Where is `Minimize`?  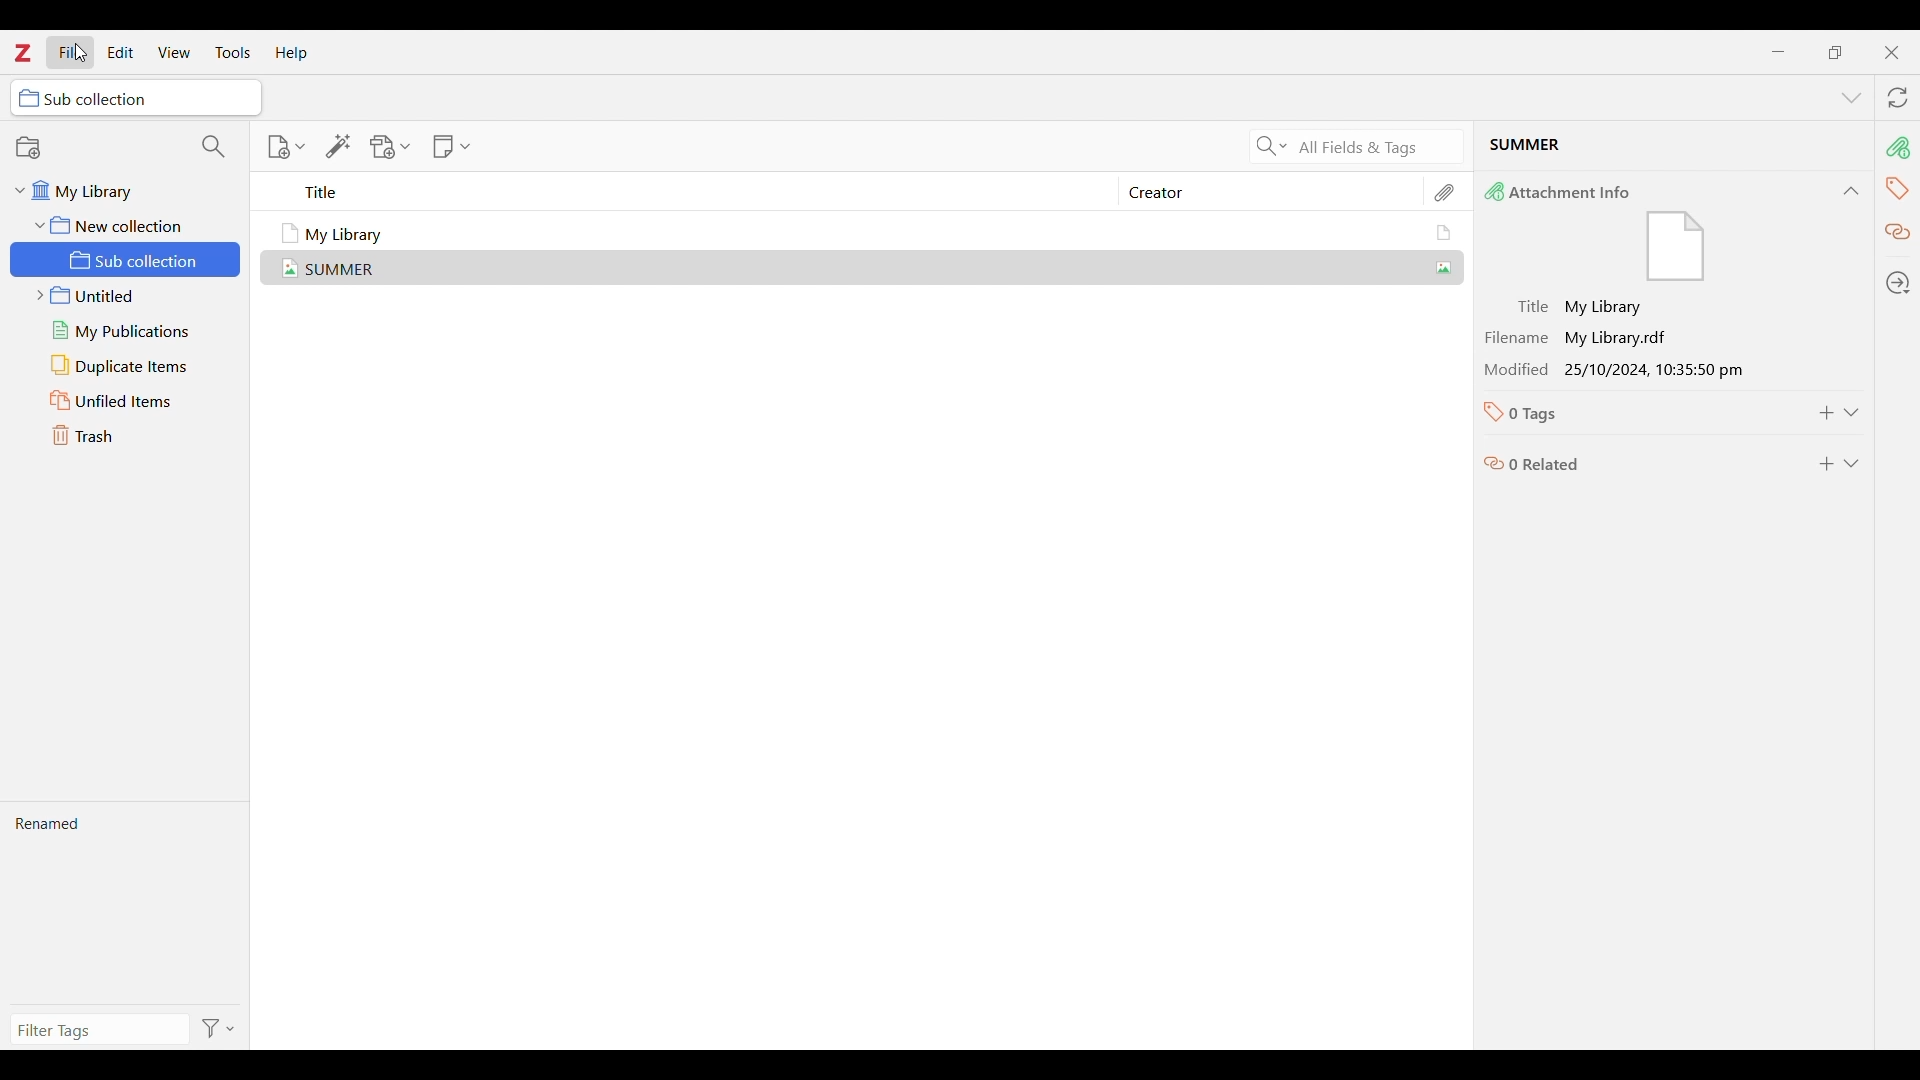
Minimize is located at coordinates (1777, 51).